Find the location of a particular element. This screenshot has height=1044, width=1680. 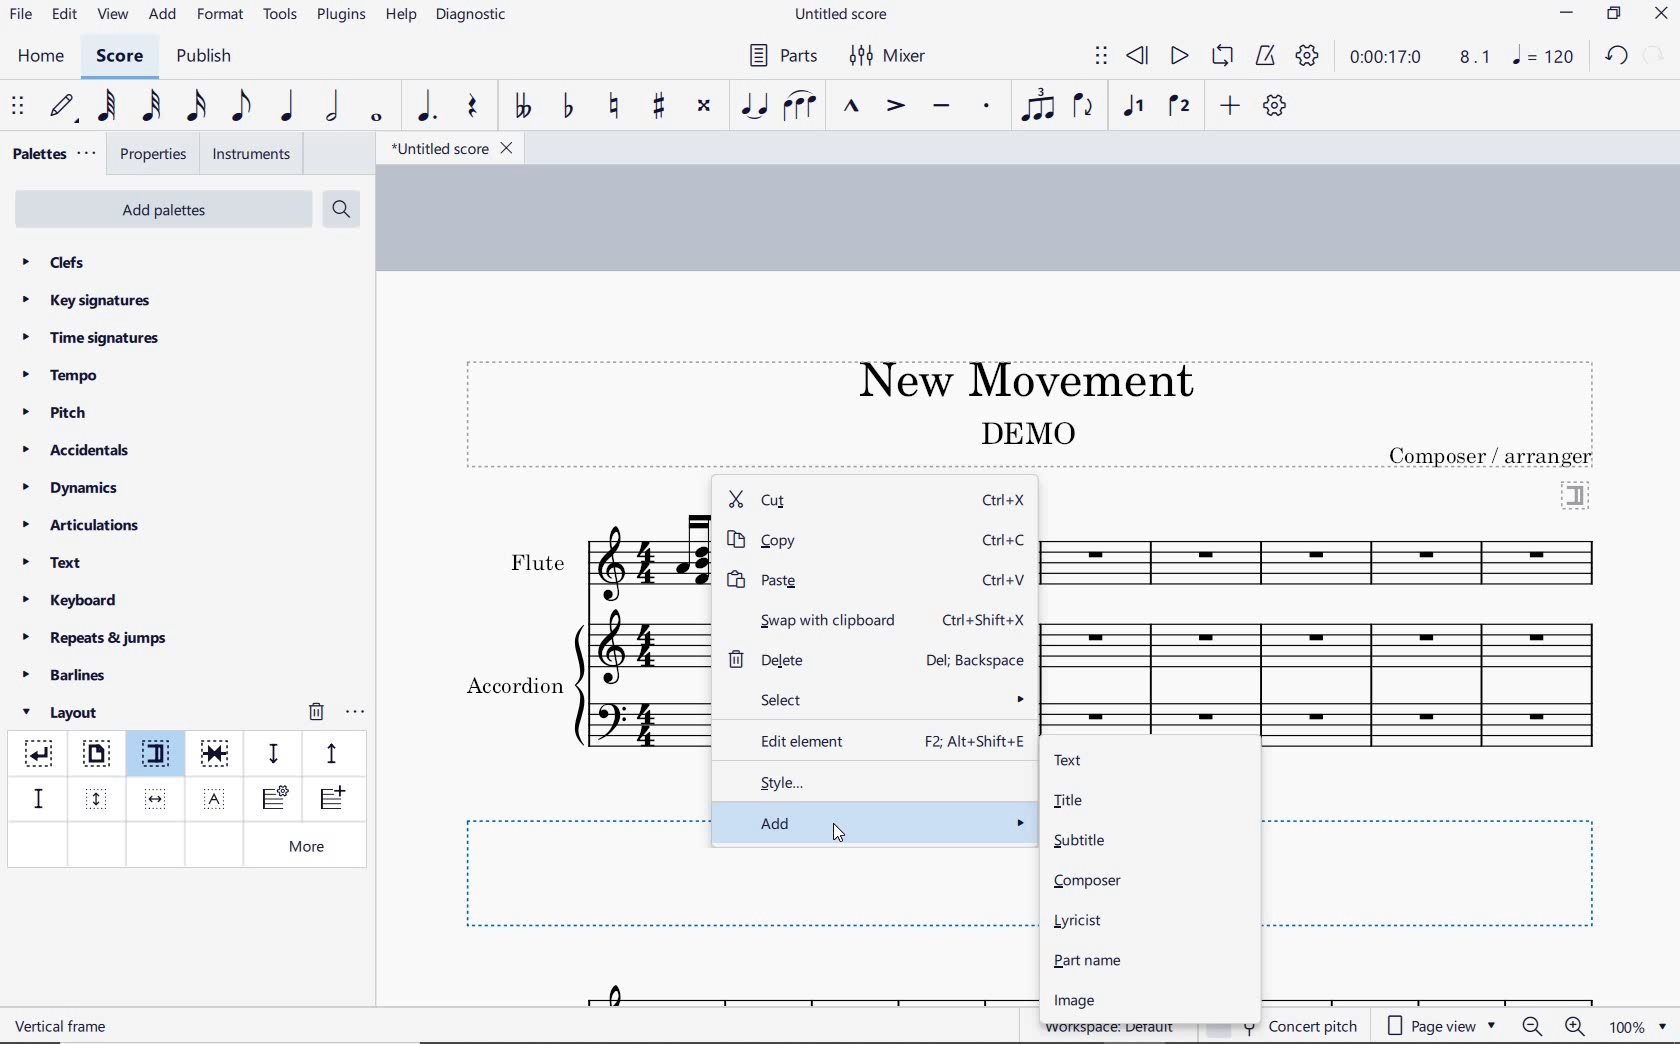

insert staff type change is located at coordinates (275, 799).